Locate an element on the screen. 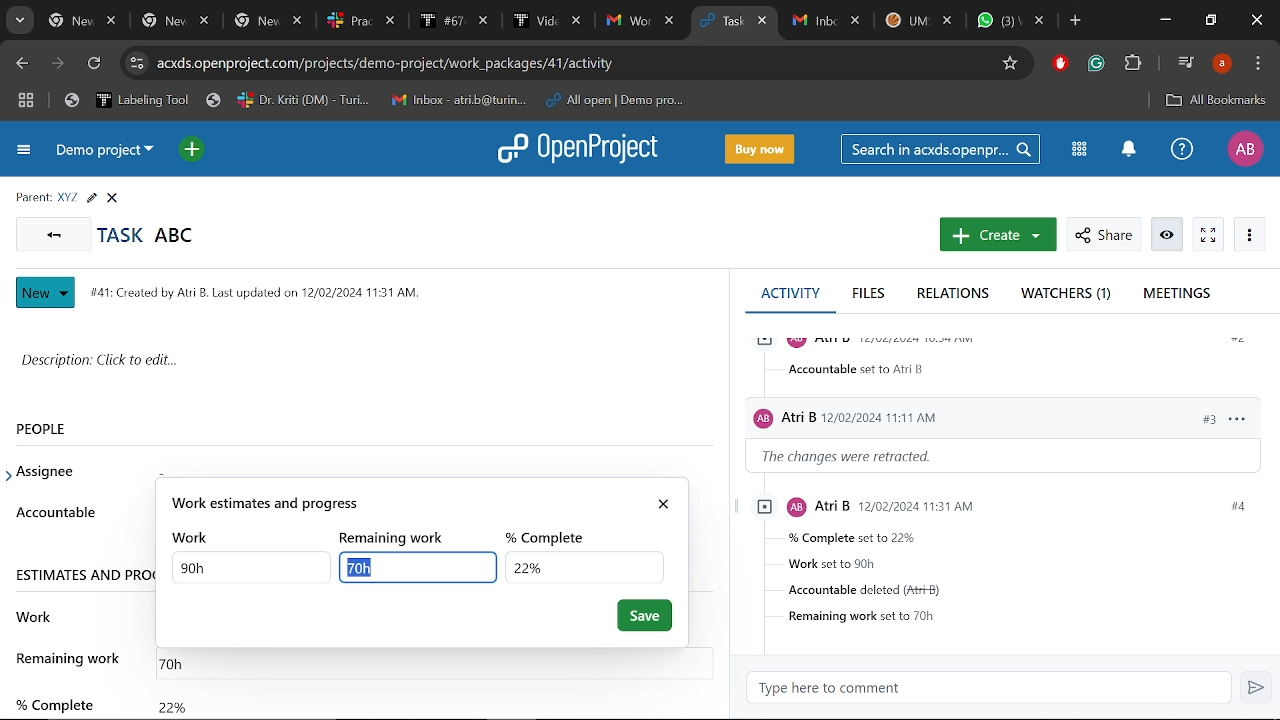 This screenshot has width=1280, height=720. Watchers  is located at coordinates (1069, 295).